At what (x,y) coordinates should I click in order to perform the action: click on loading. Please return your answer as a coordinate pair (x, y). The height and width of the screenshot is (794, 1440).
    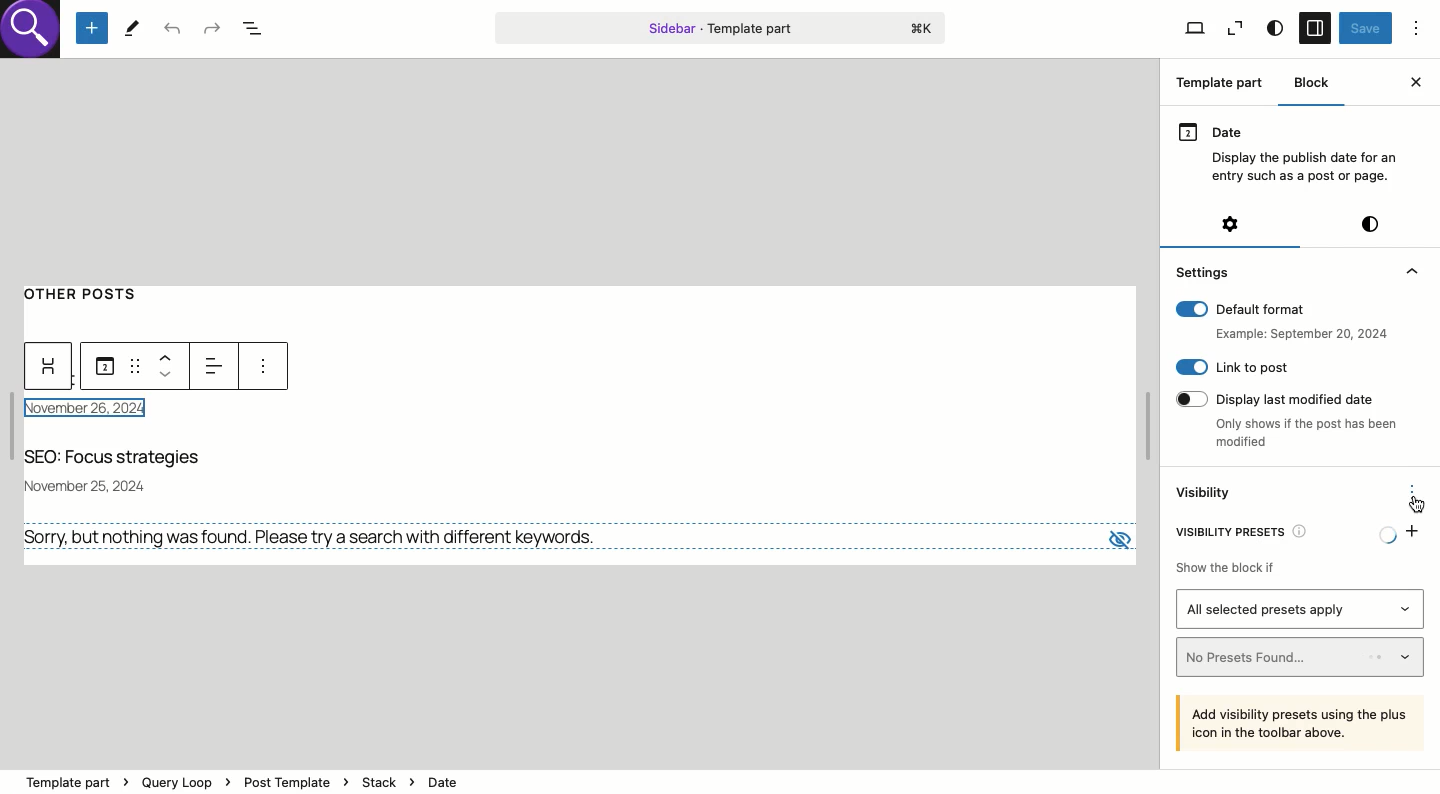
    Looking at the image, I should click on (1382, 530).